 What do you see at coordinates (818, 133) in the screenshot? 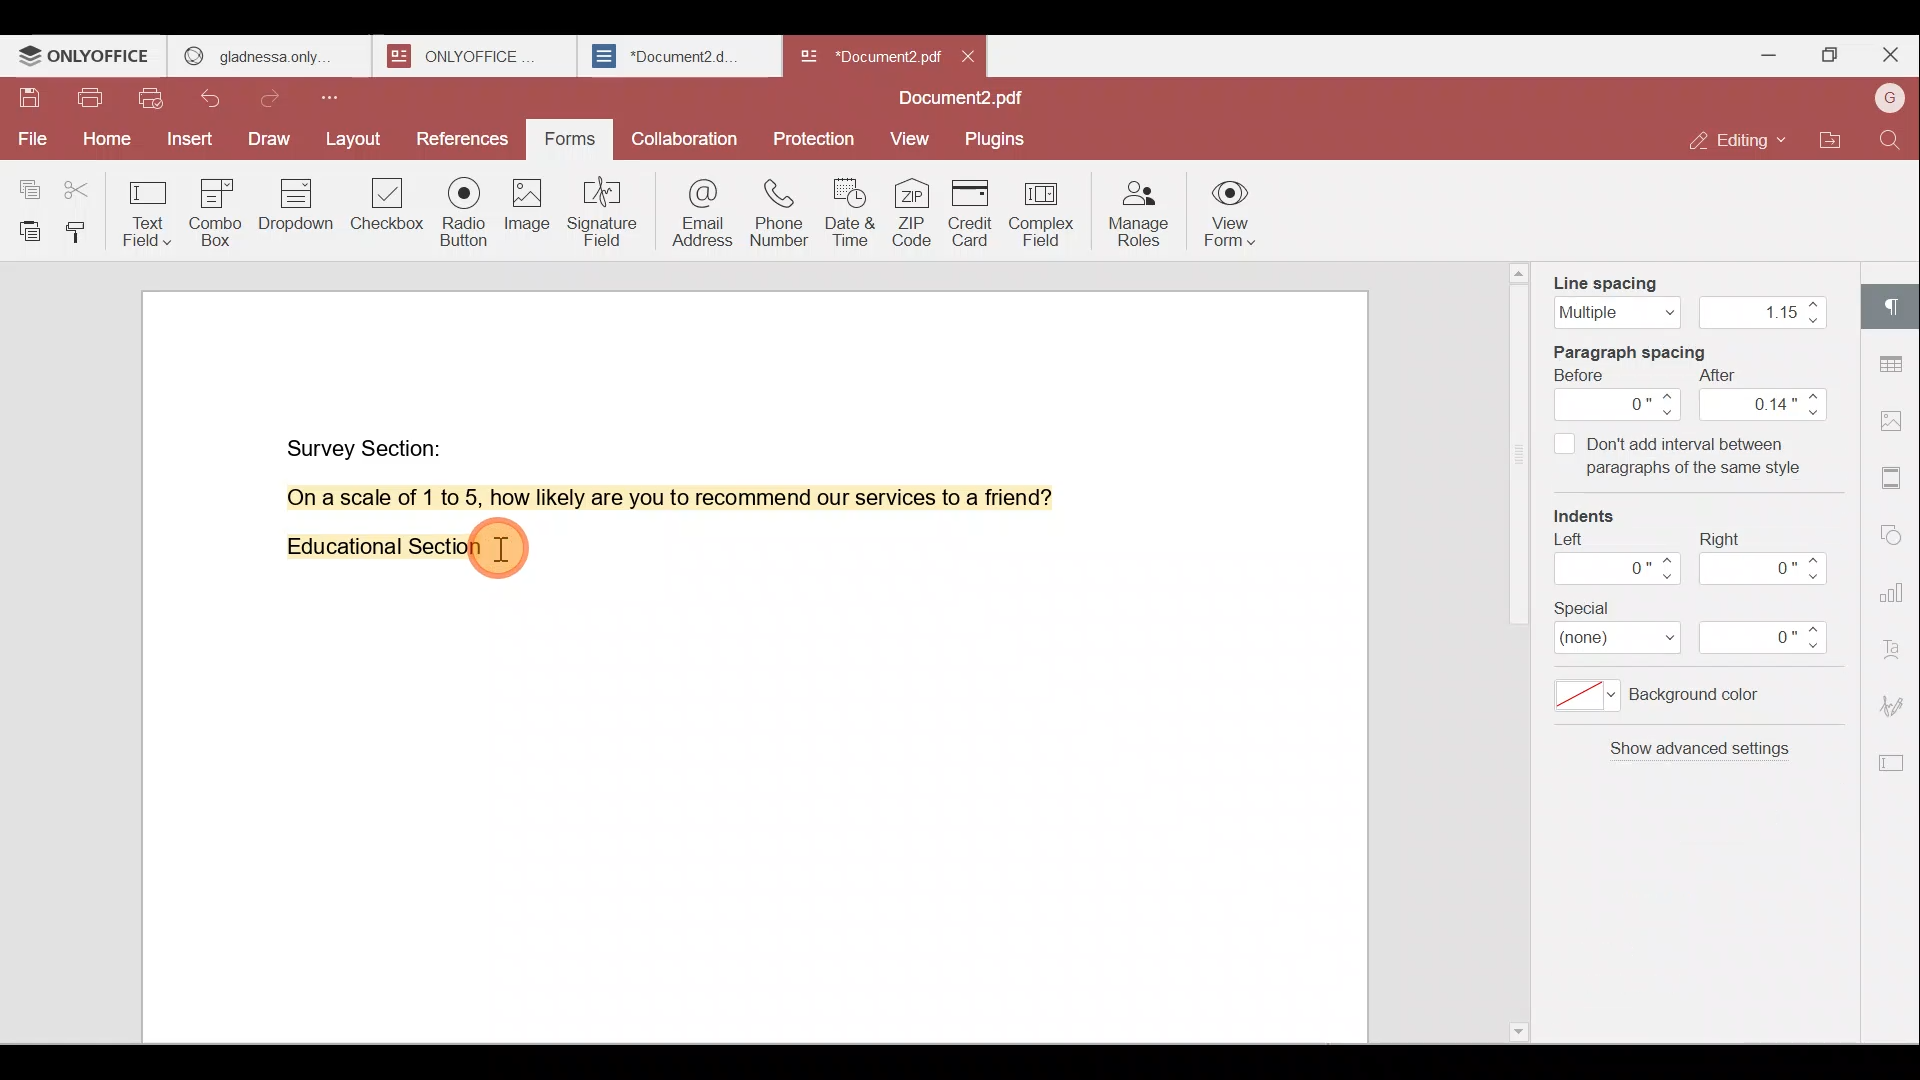
I see `Protection` at bounding box center [818, 133].